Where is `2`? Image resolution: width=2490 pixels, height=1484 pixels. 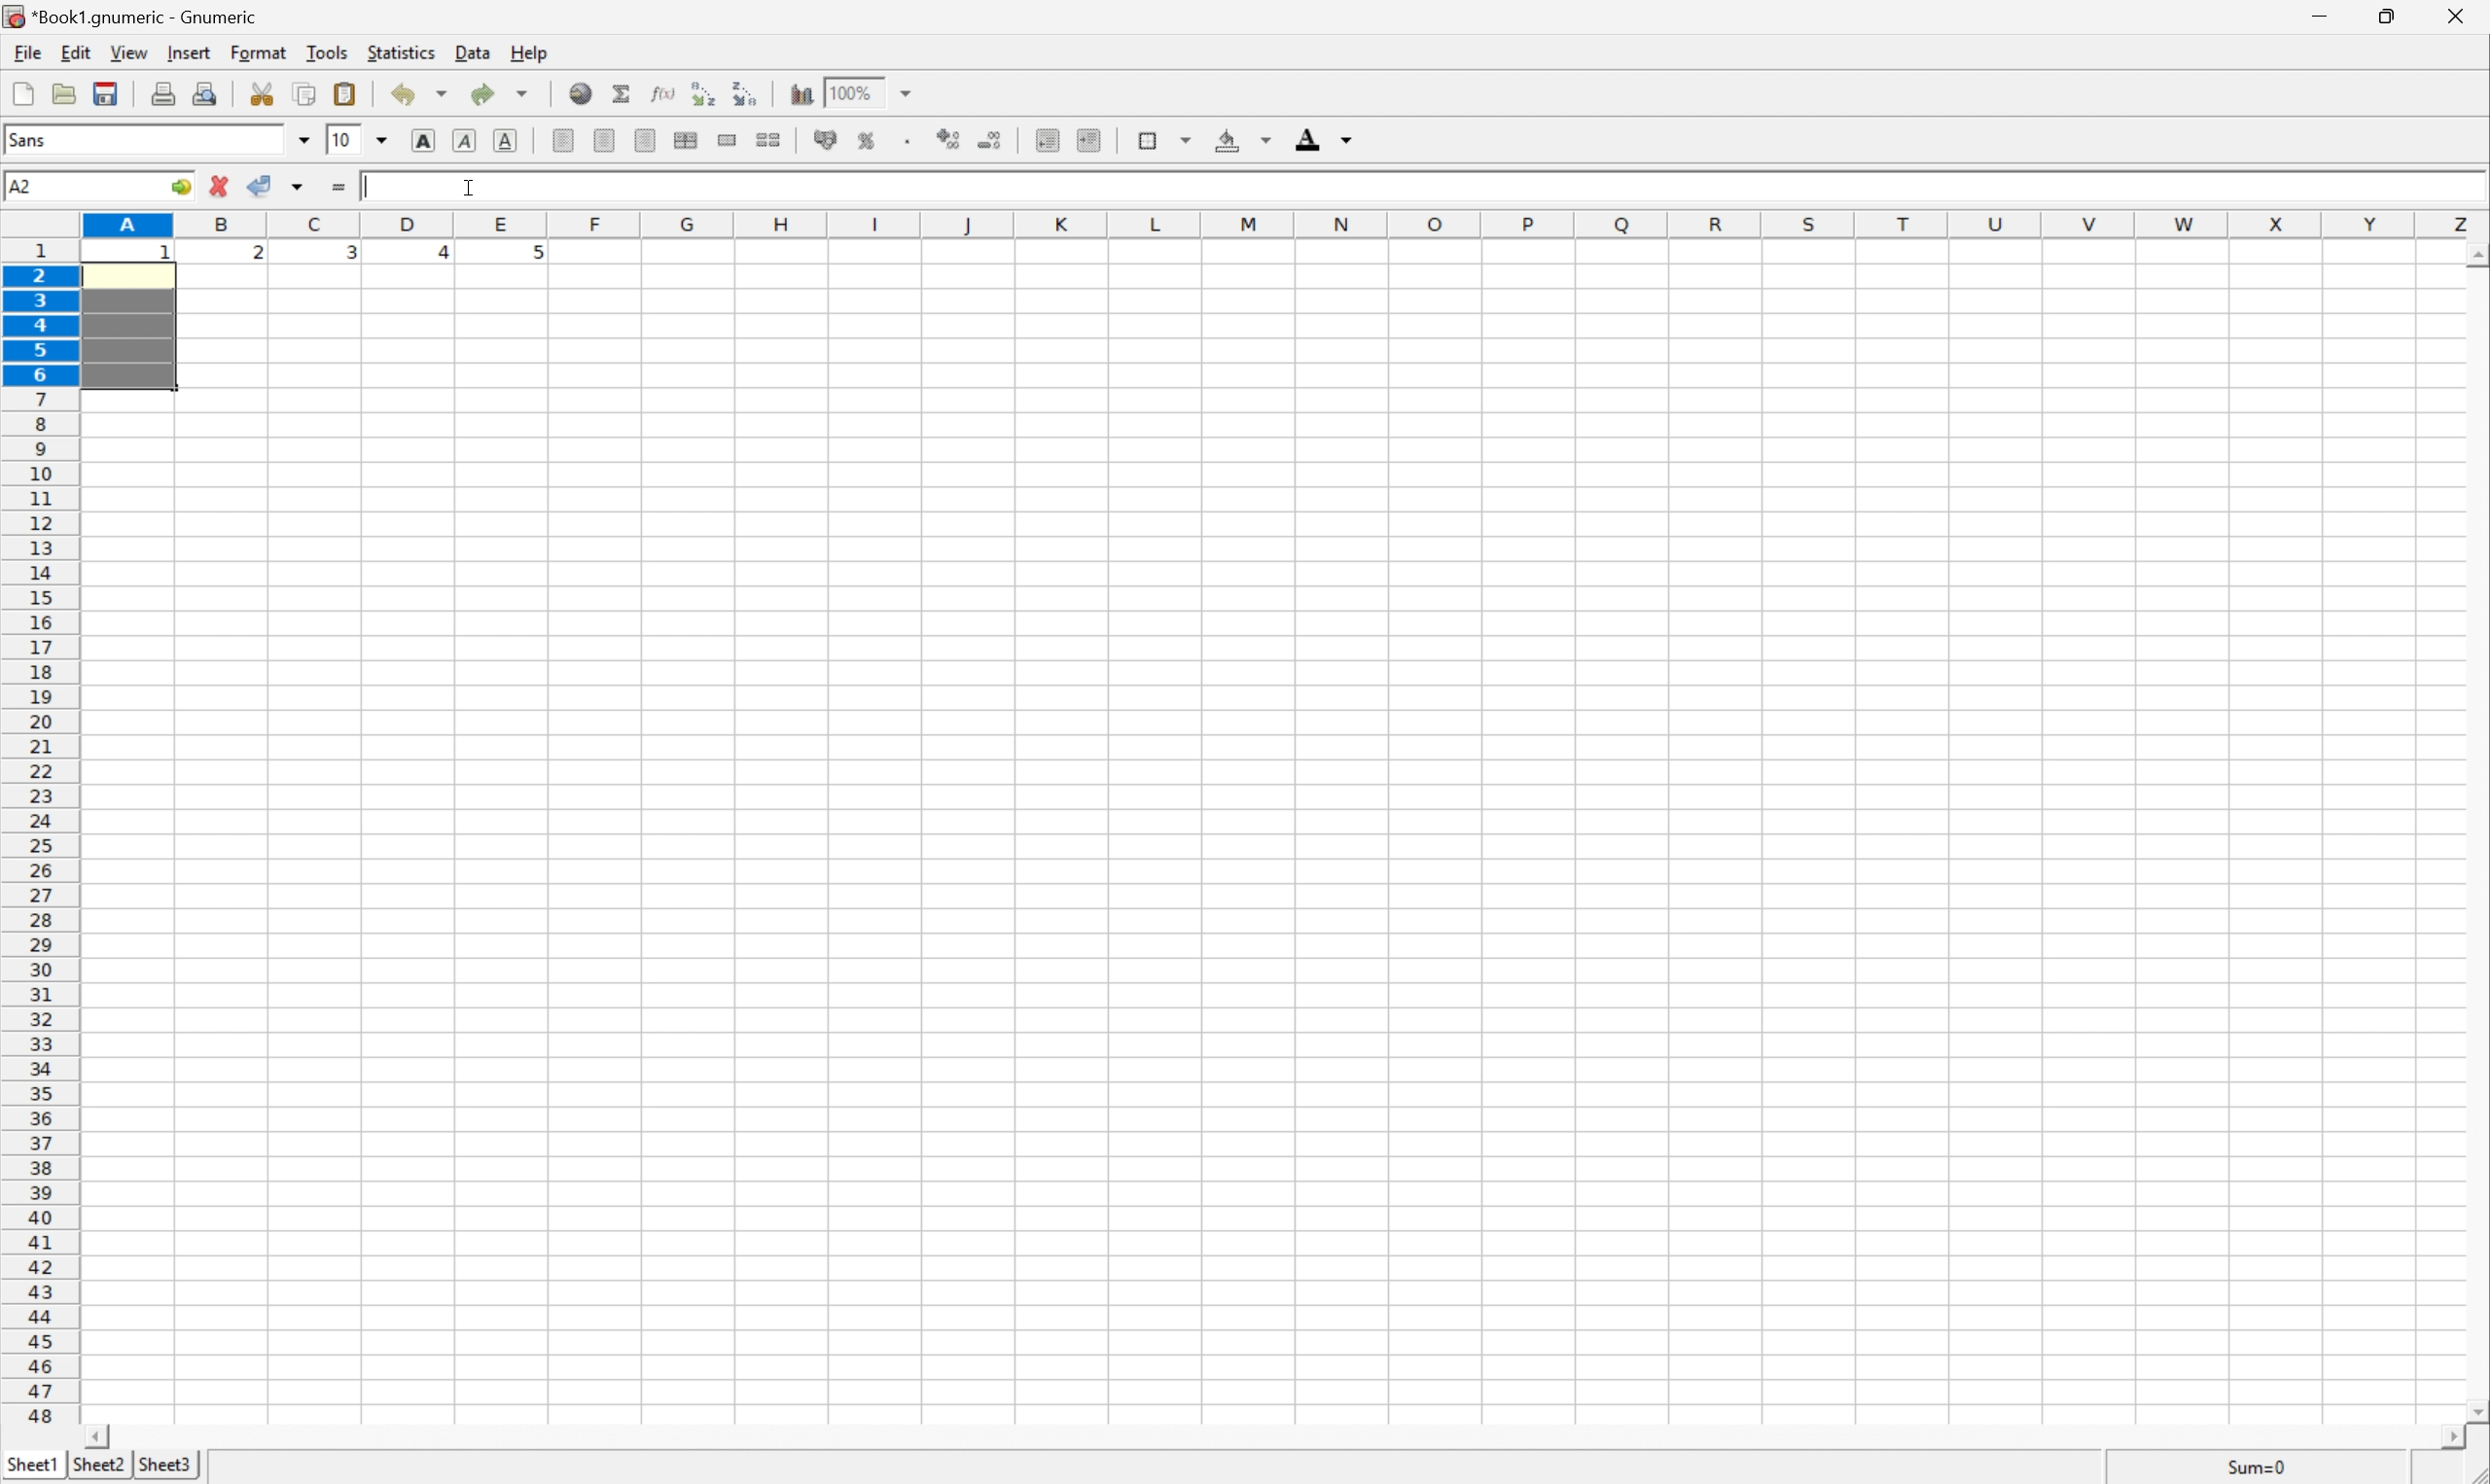 2 is located at coordinates (257, 257).